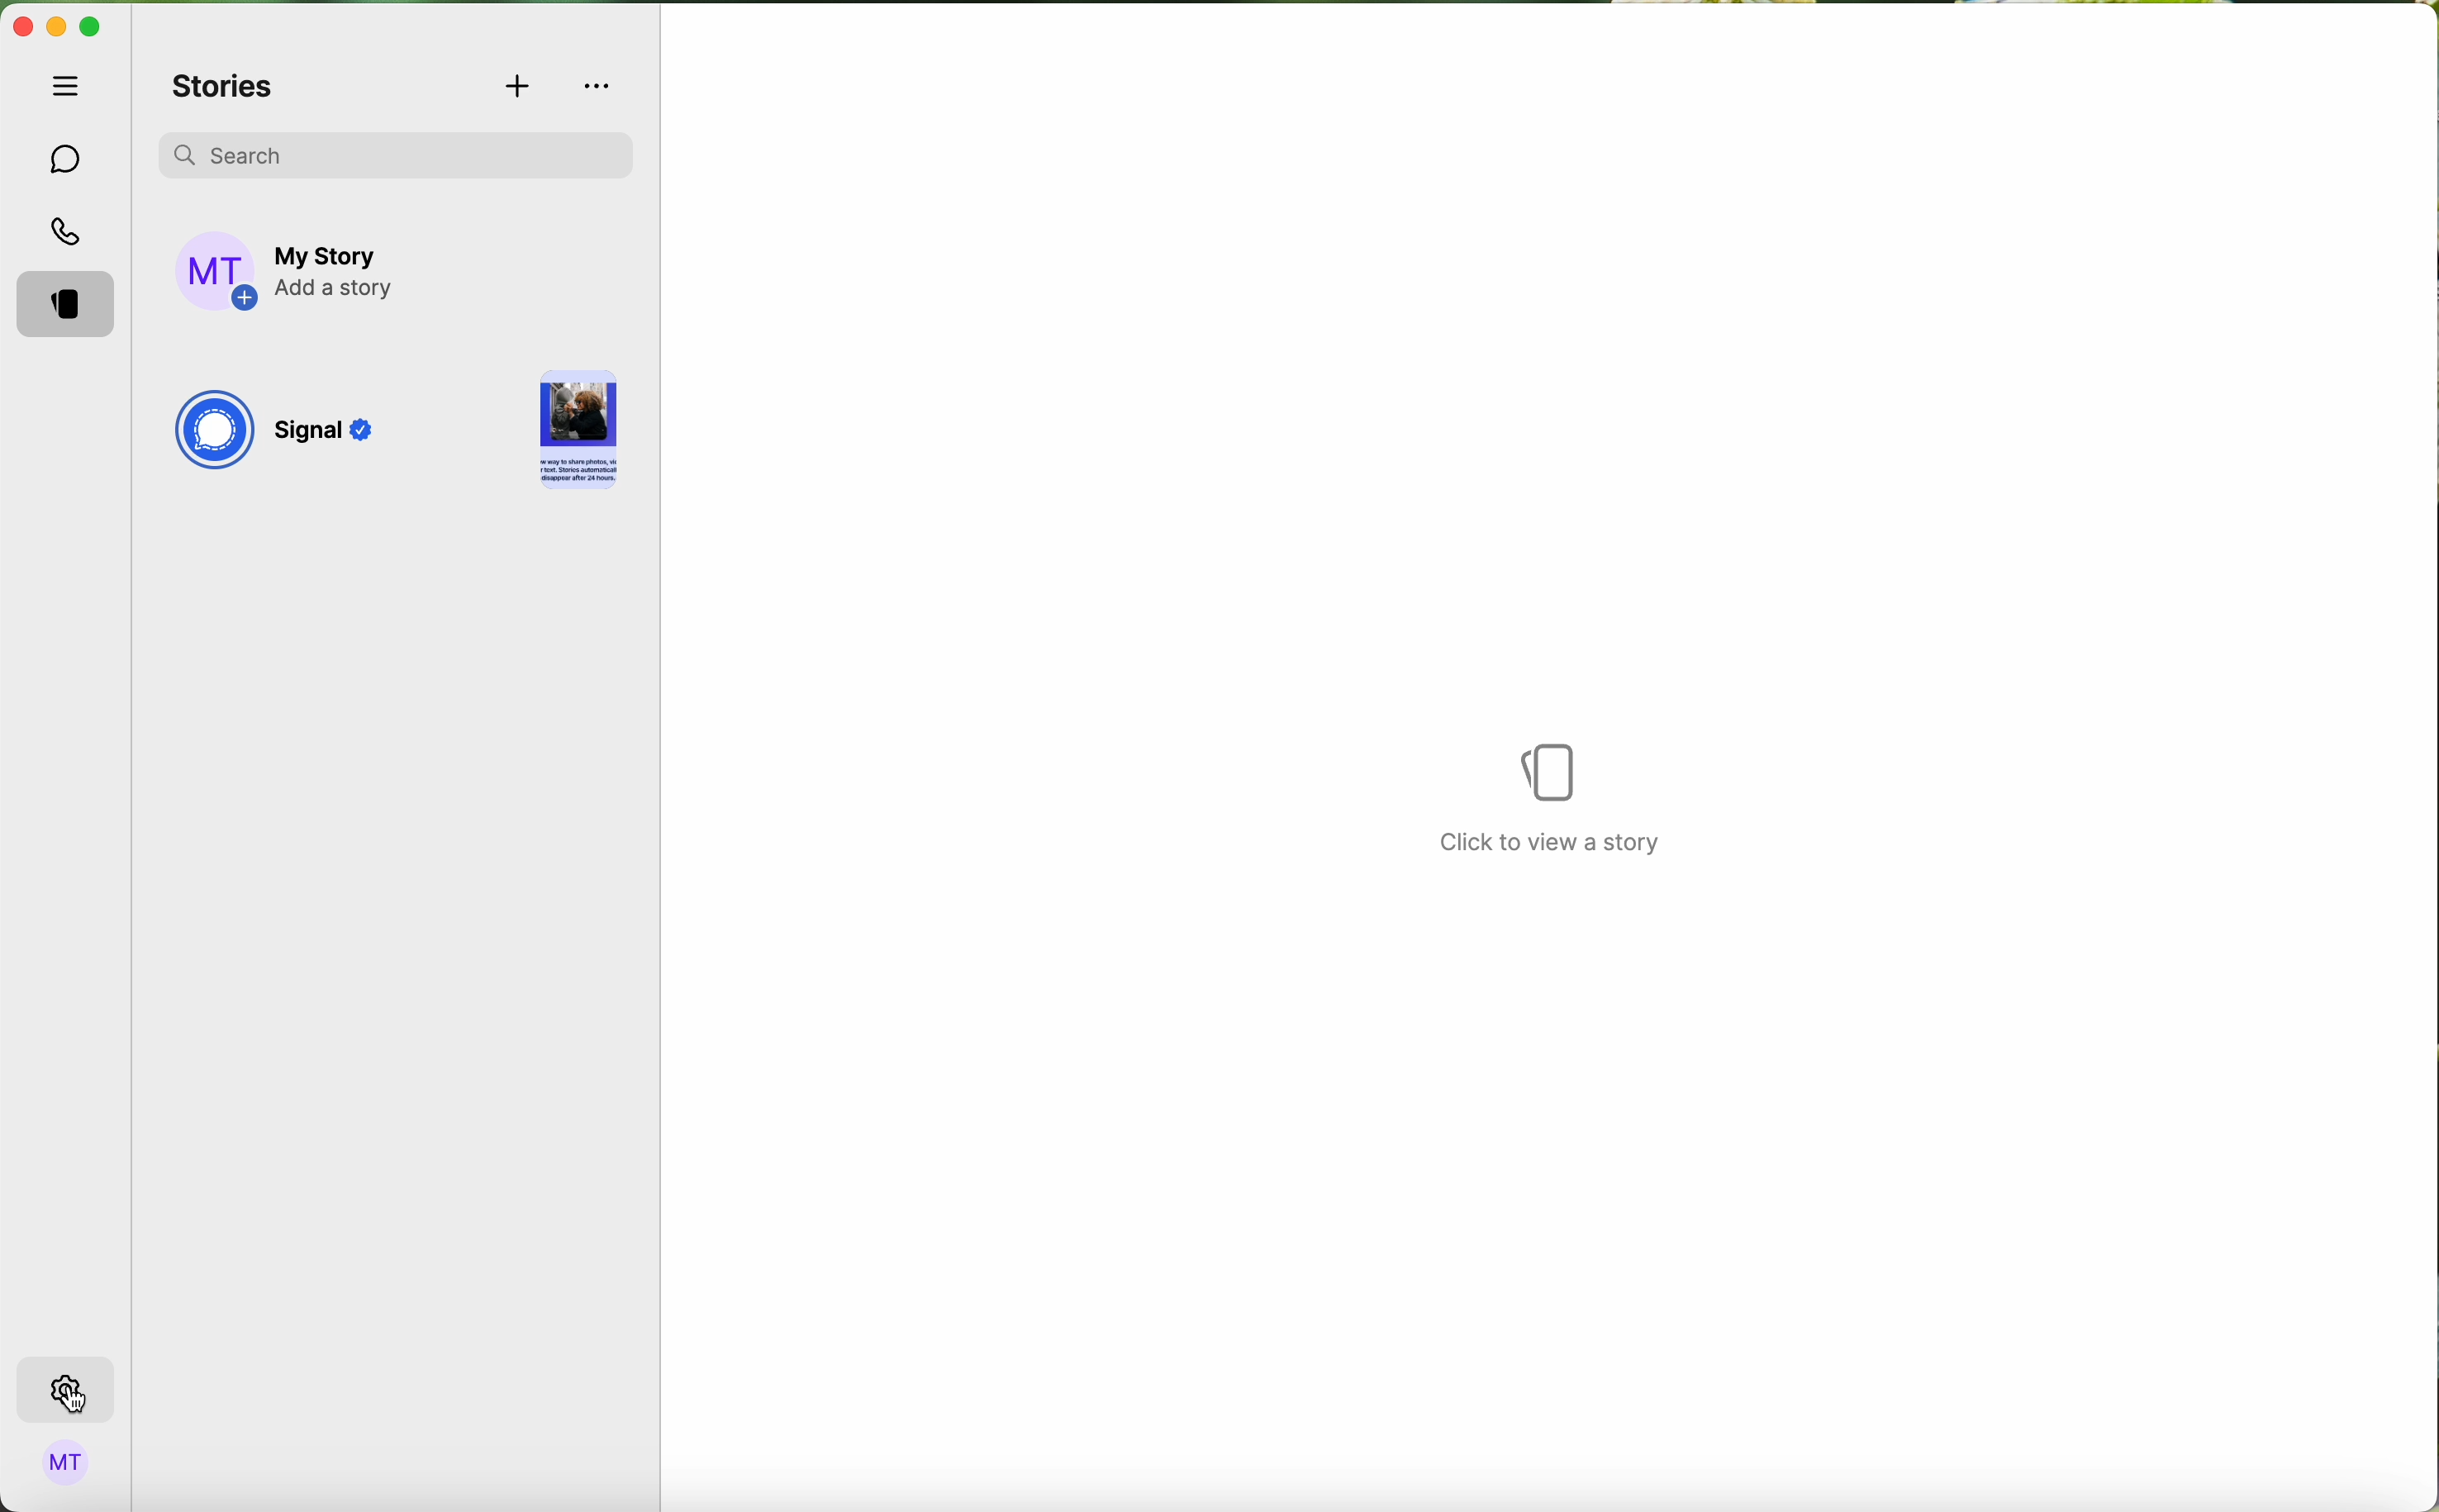  Describe the element at coordinates (67, 1467) in the screenshot. I see `profile` at that location.